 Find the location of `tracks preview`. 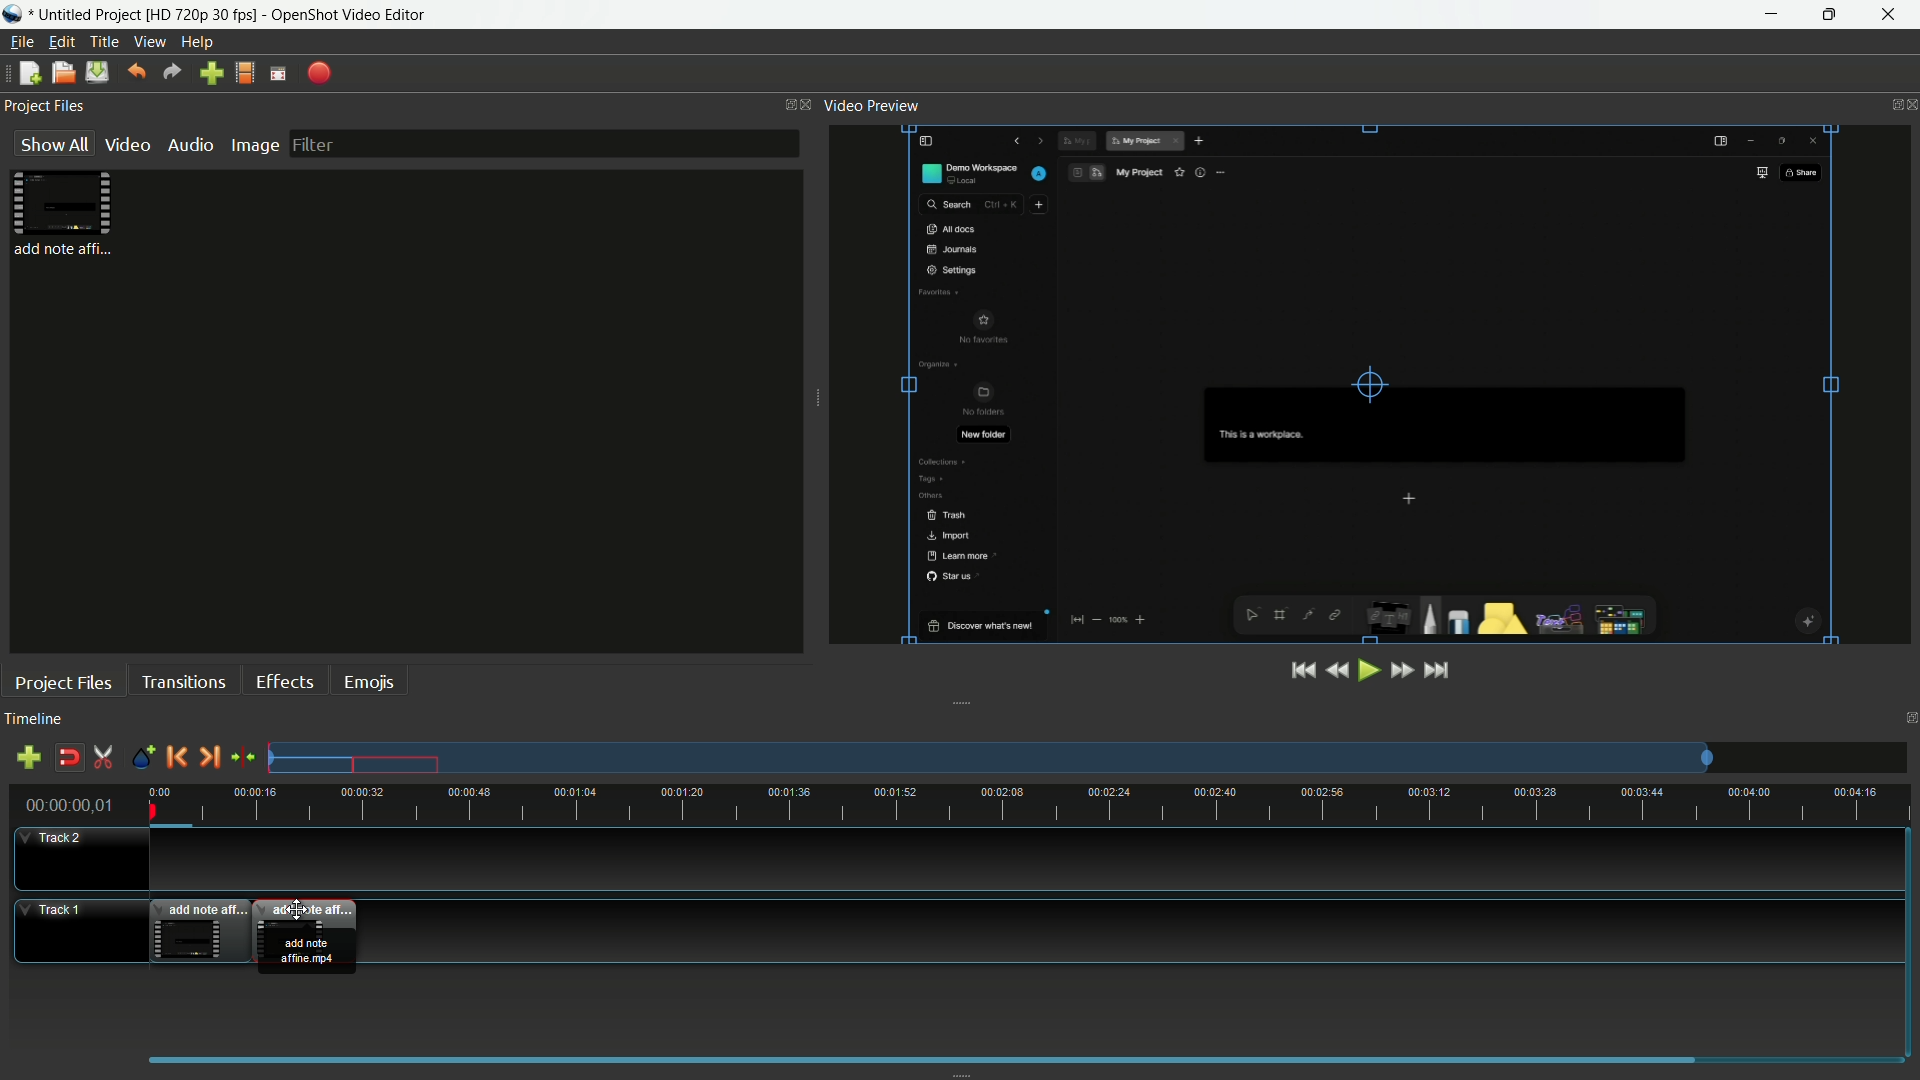

tracks preview is located at coordinates (989, 758).